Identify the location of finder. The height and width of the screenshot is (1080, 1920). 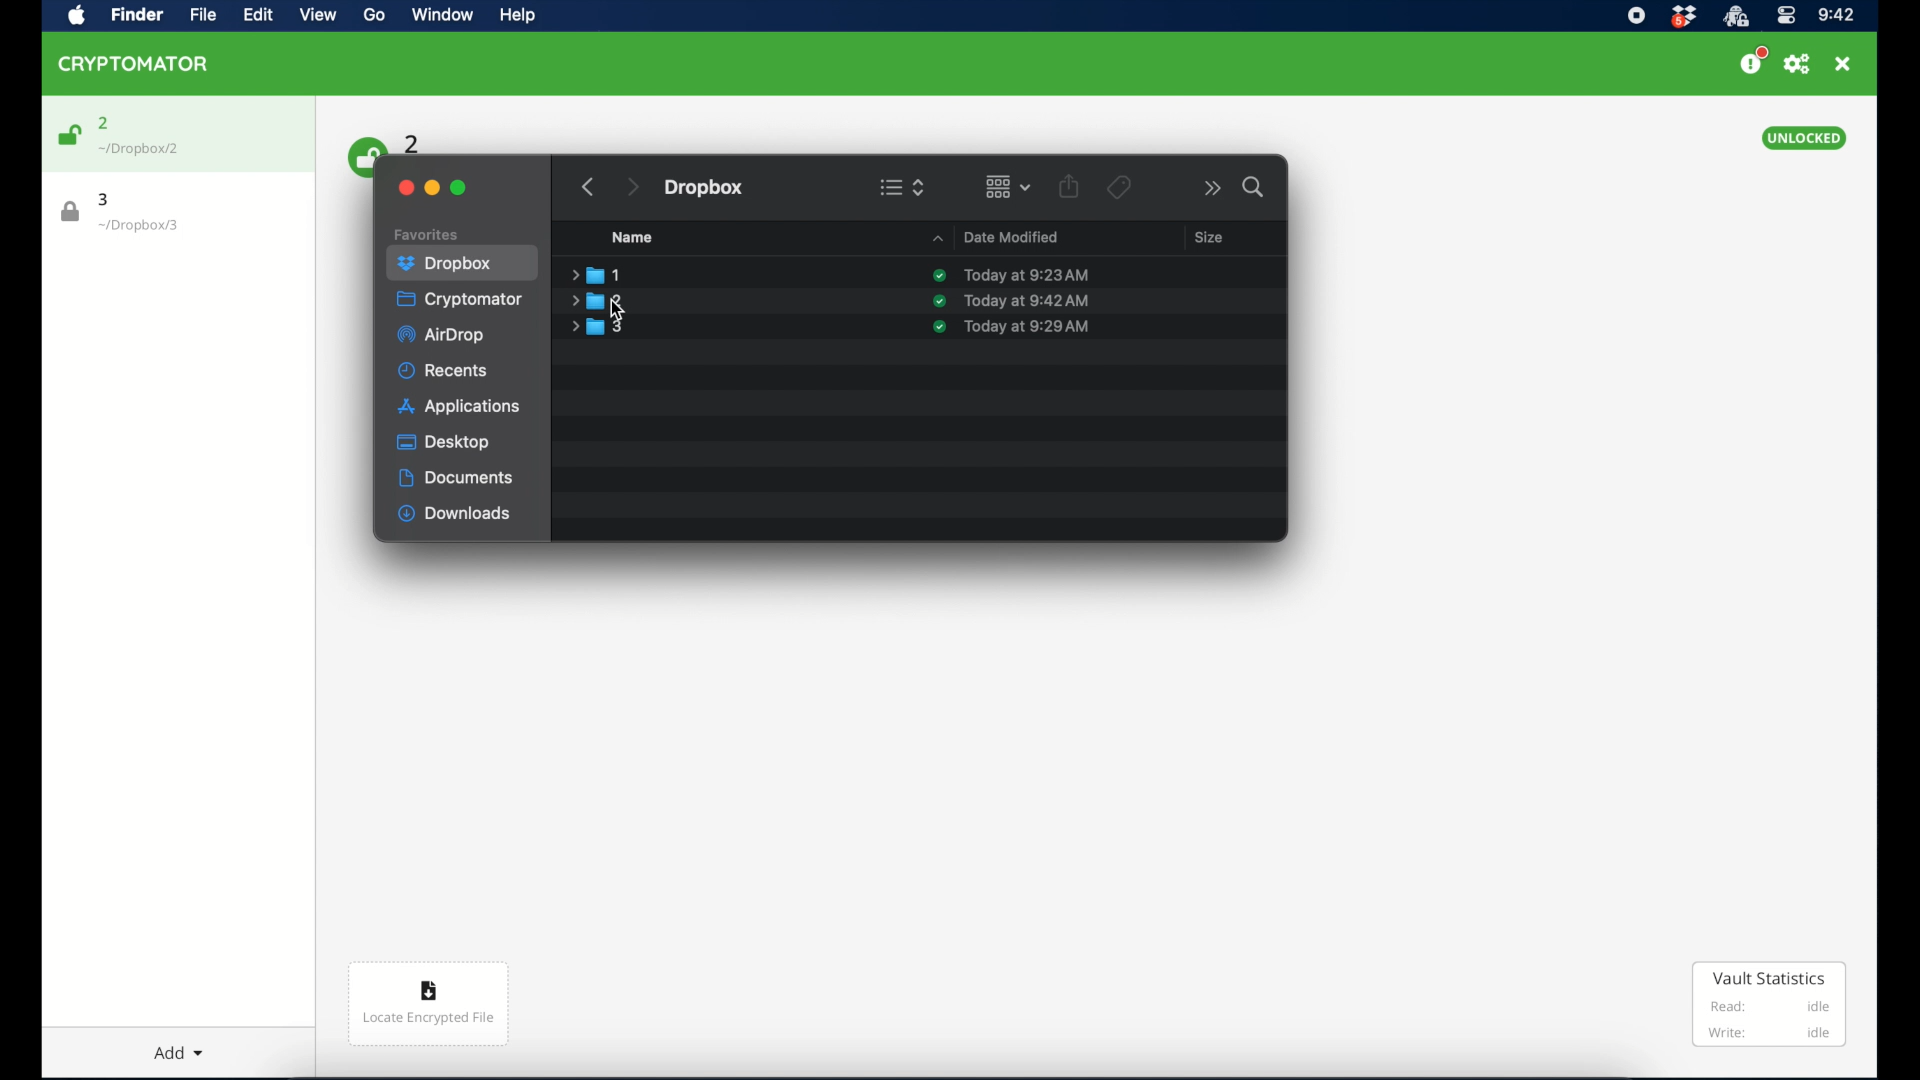
(134, 14).